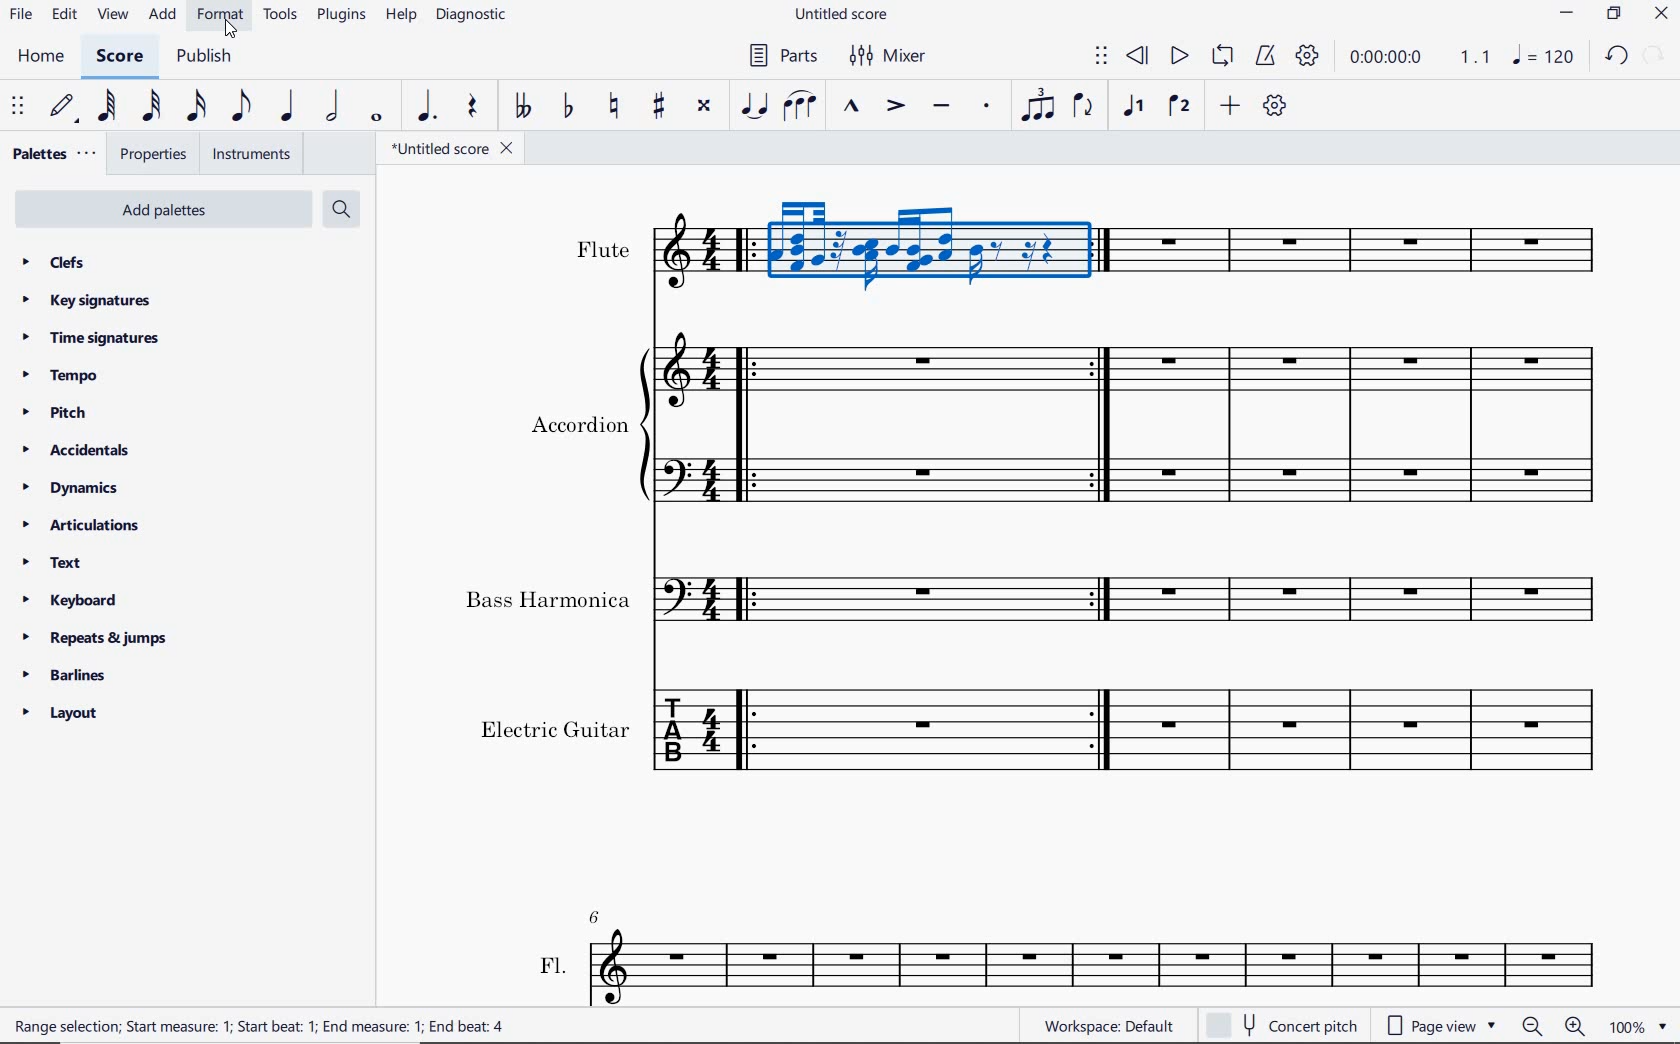 The image size is (1680, 1044). I want to click on playback time, so click(1385, 58).